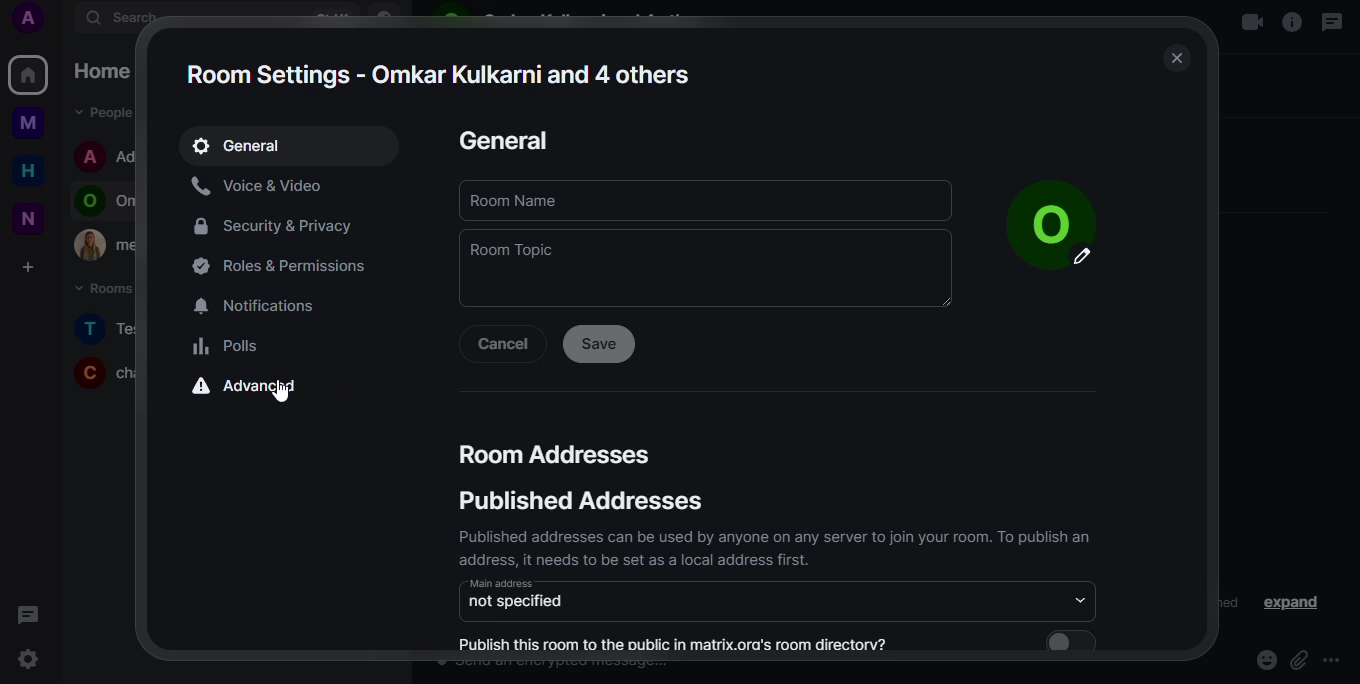  I want to click on info, so click(1292, 20).